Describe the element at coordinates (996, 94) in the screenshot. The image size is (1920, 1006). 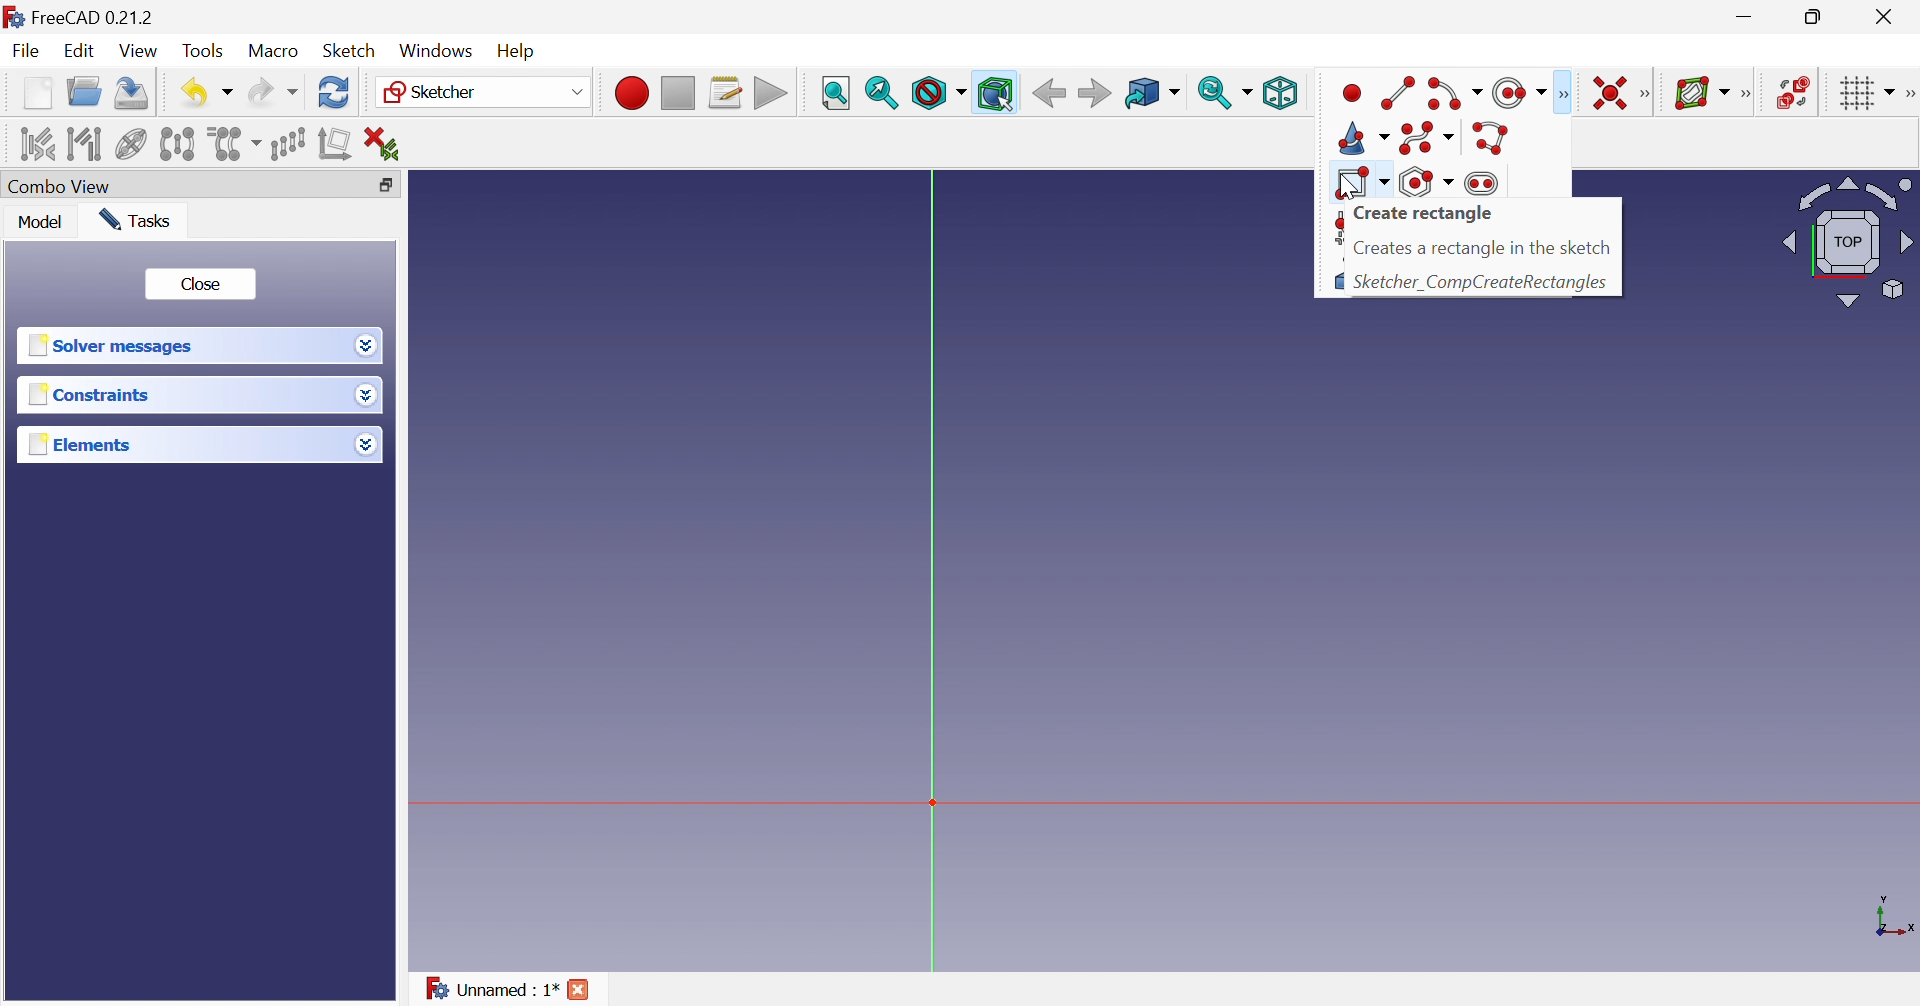
I see `Bounding box` at that location.